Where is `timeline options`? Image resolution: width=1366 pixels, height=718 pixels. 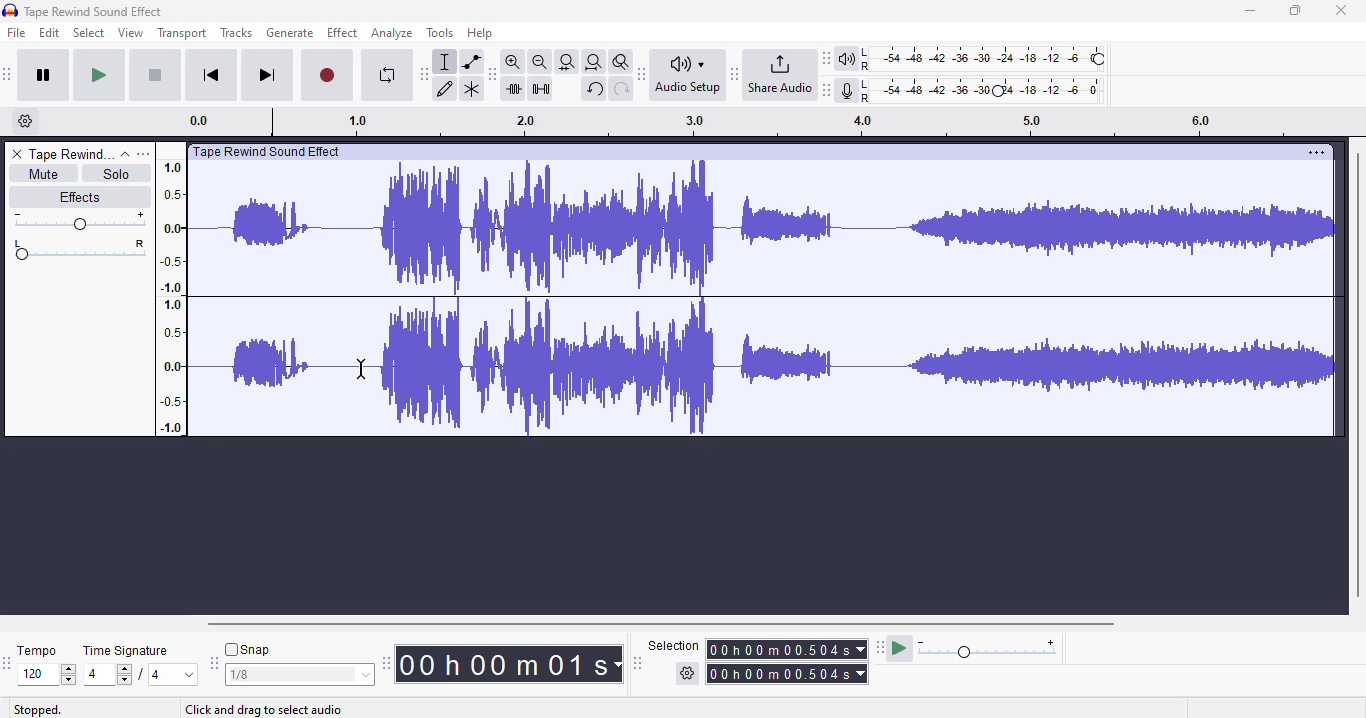 timeline options is located at coordinates (26, 120).